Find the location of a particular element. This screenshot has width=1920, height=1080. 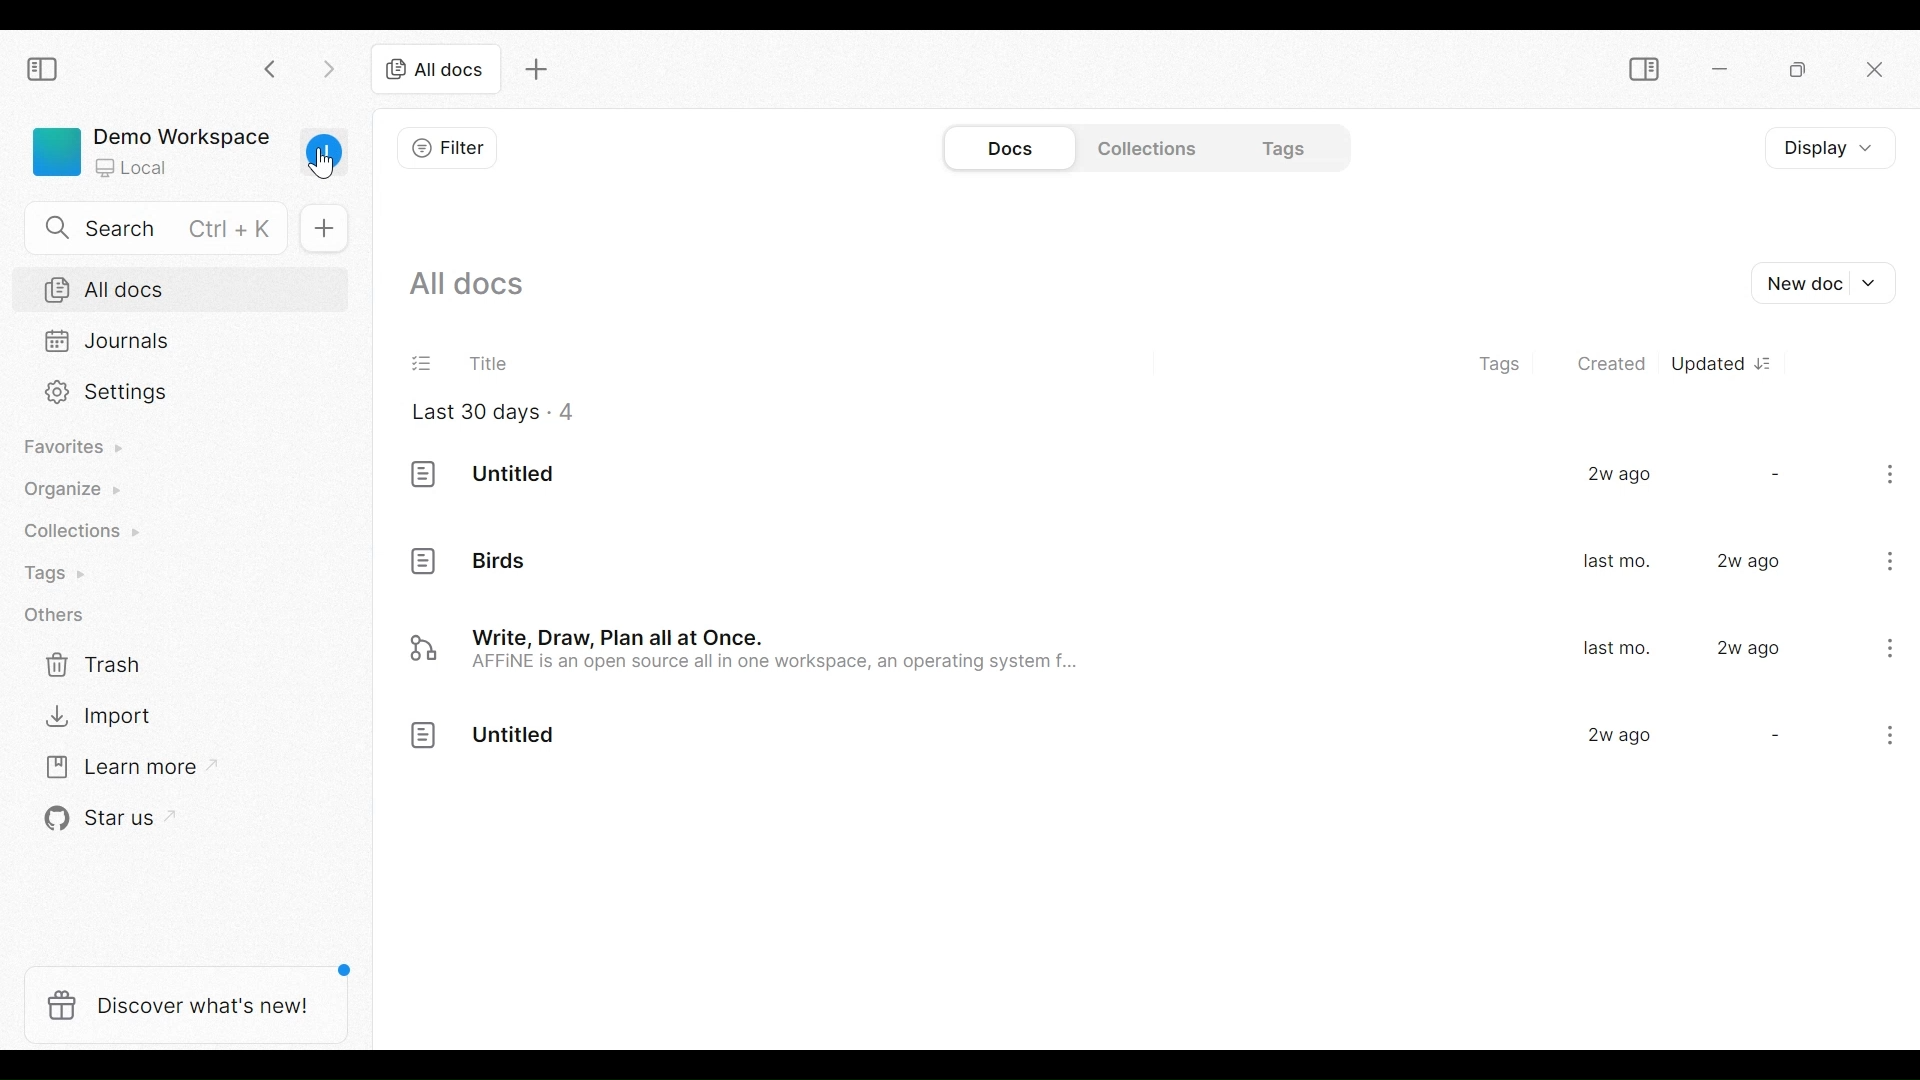

Add new tab is located at coordinates (539, 70).